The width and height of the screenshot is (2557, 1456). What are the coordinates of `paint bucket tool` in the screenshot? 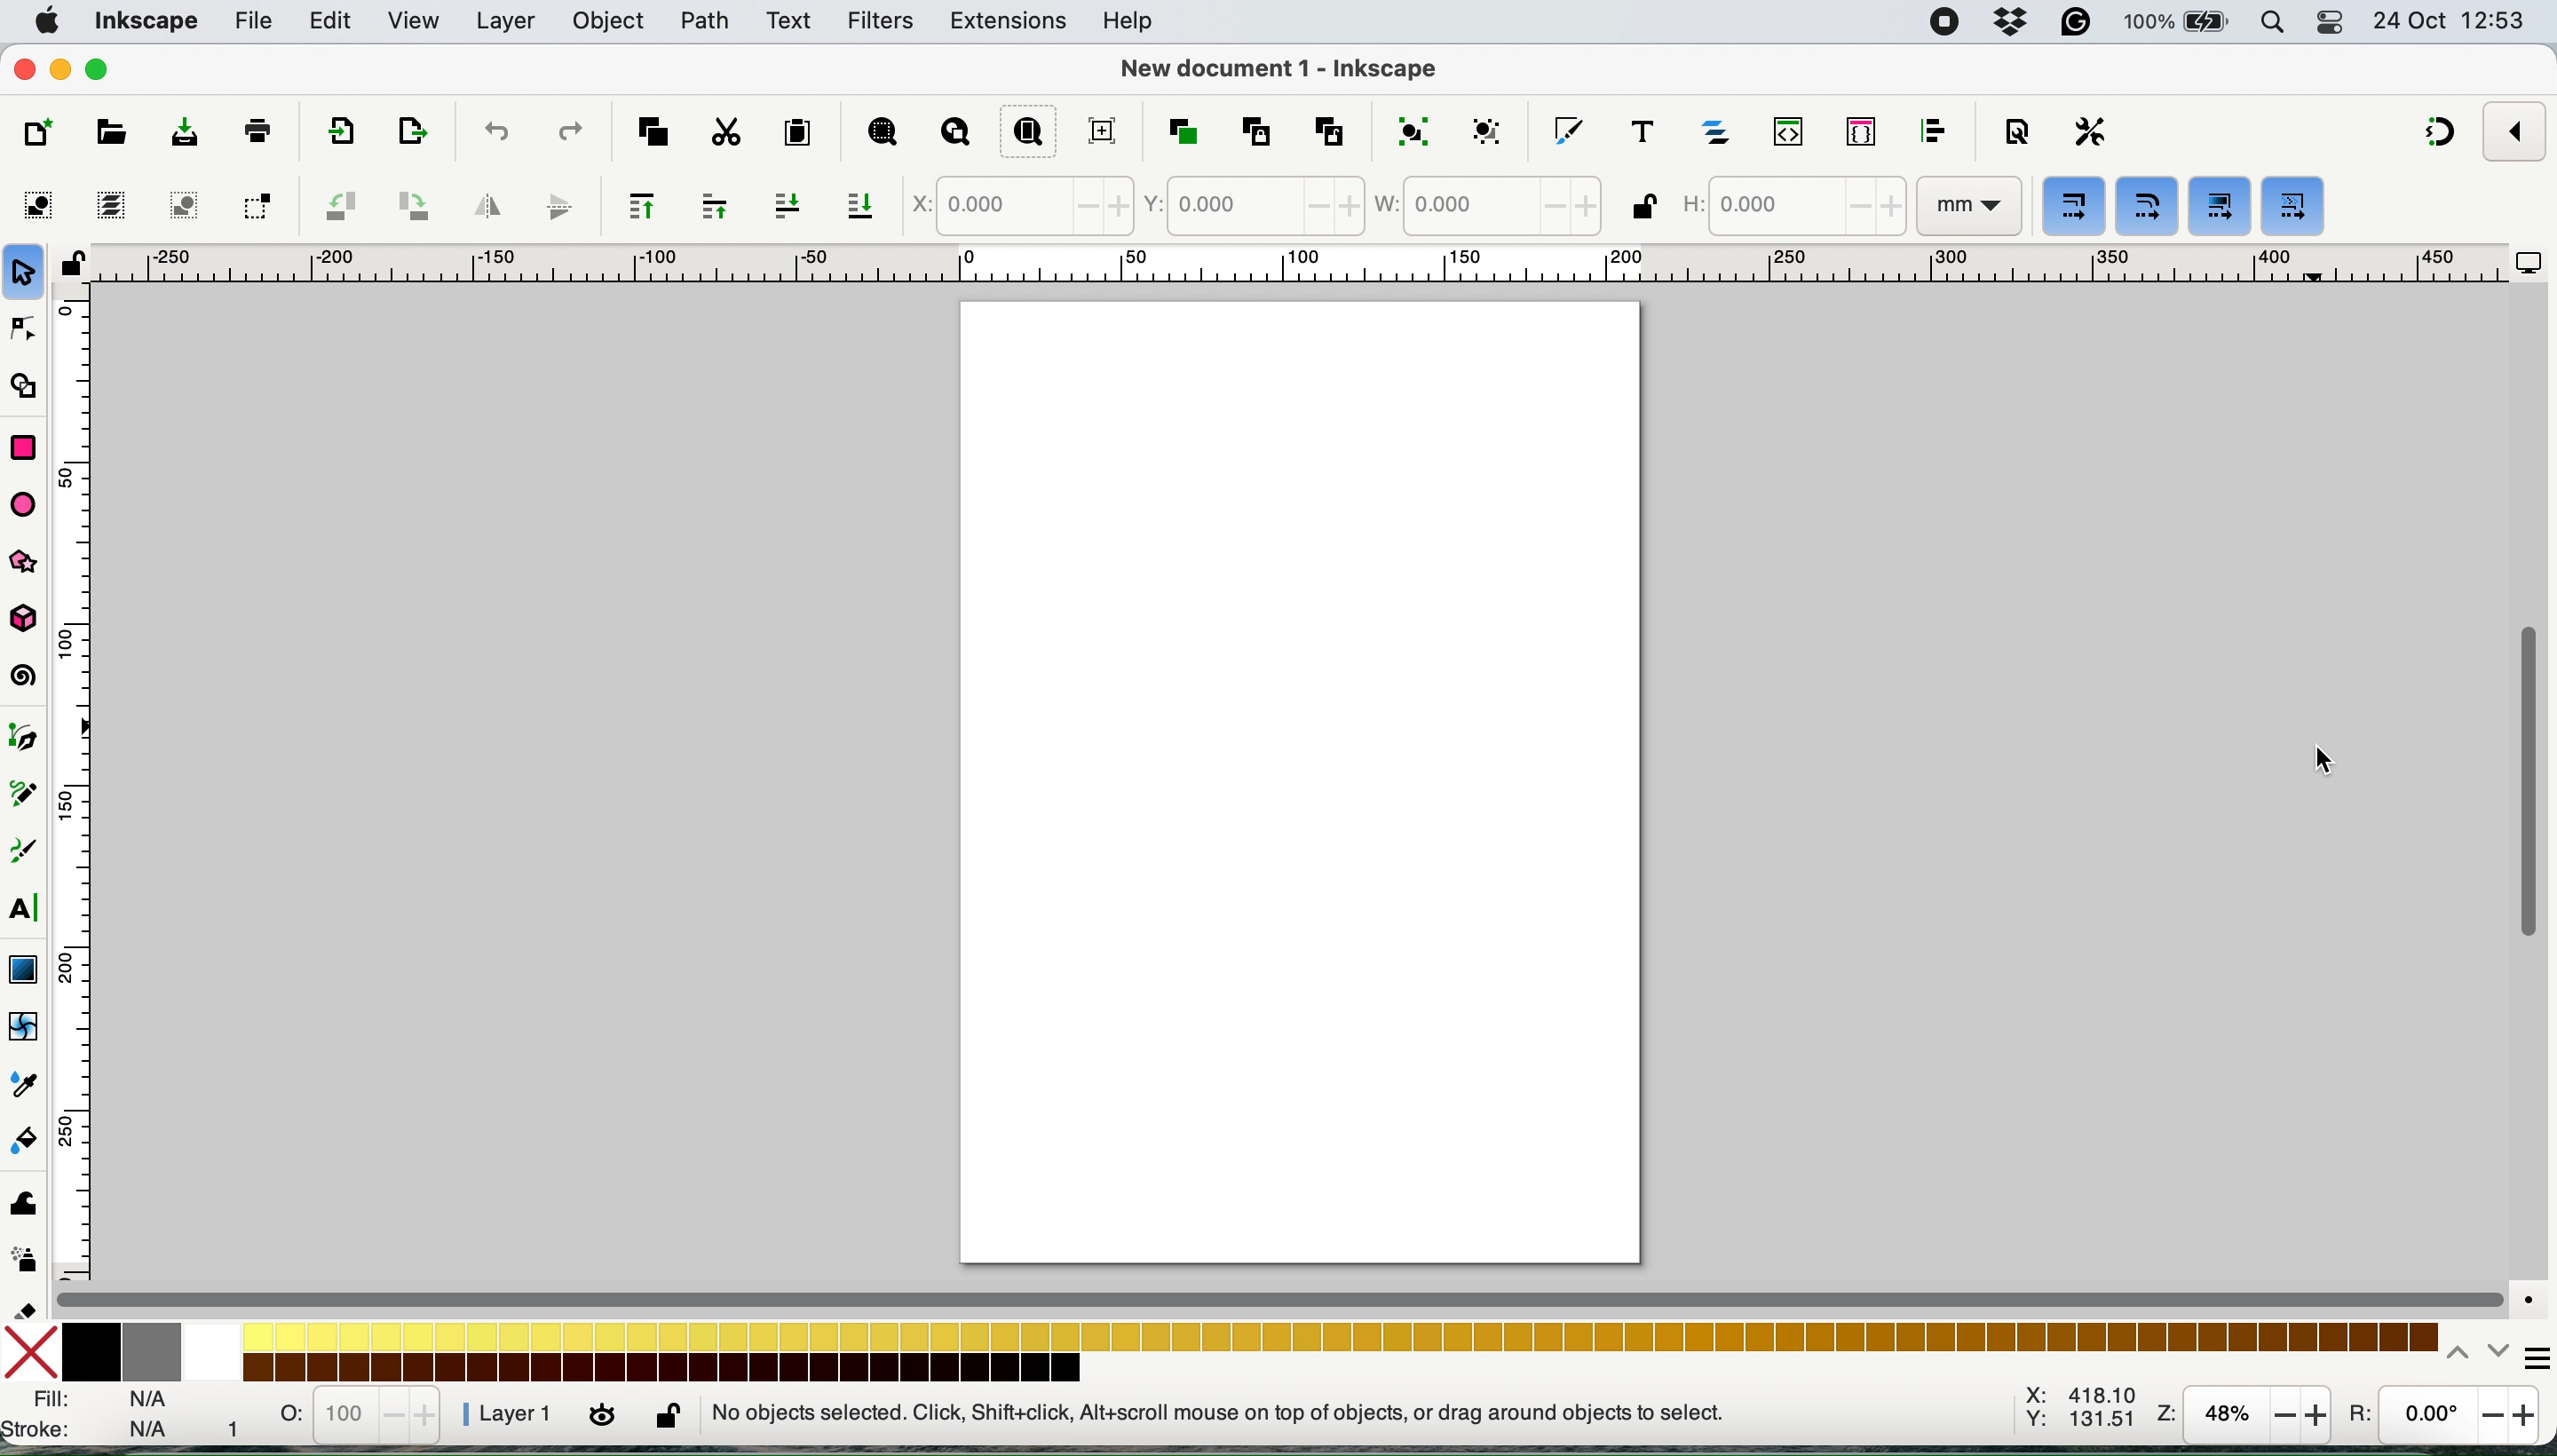 It's located at (26, 1140).